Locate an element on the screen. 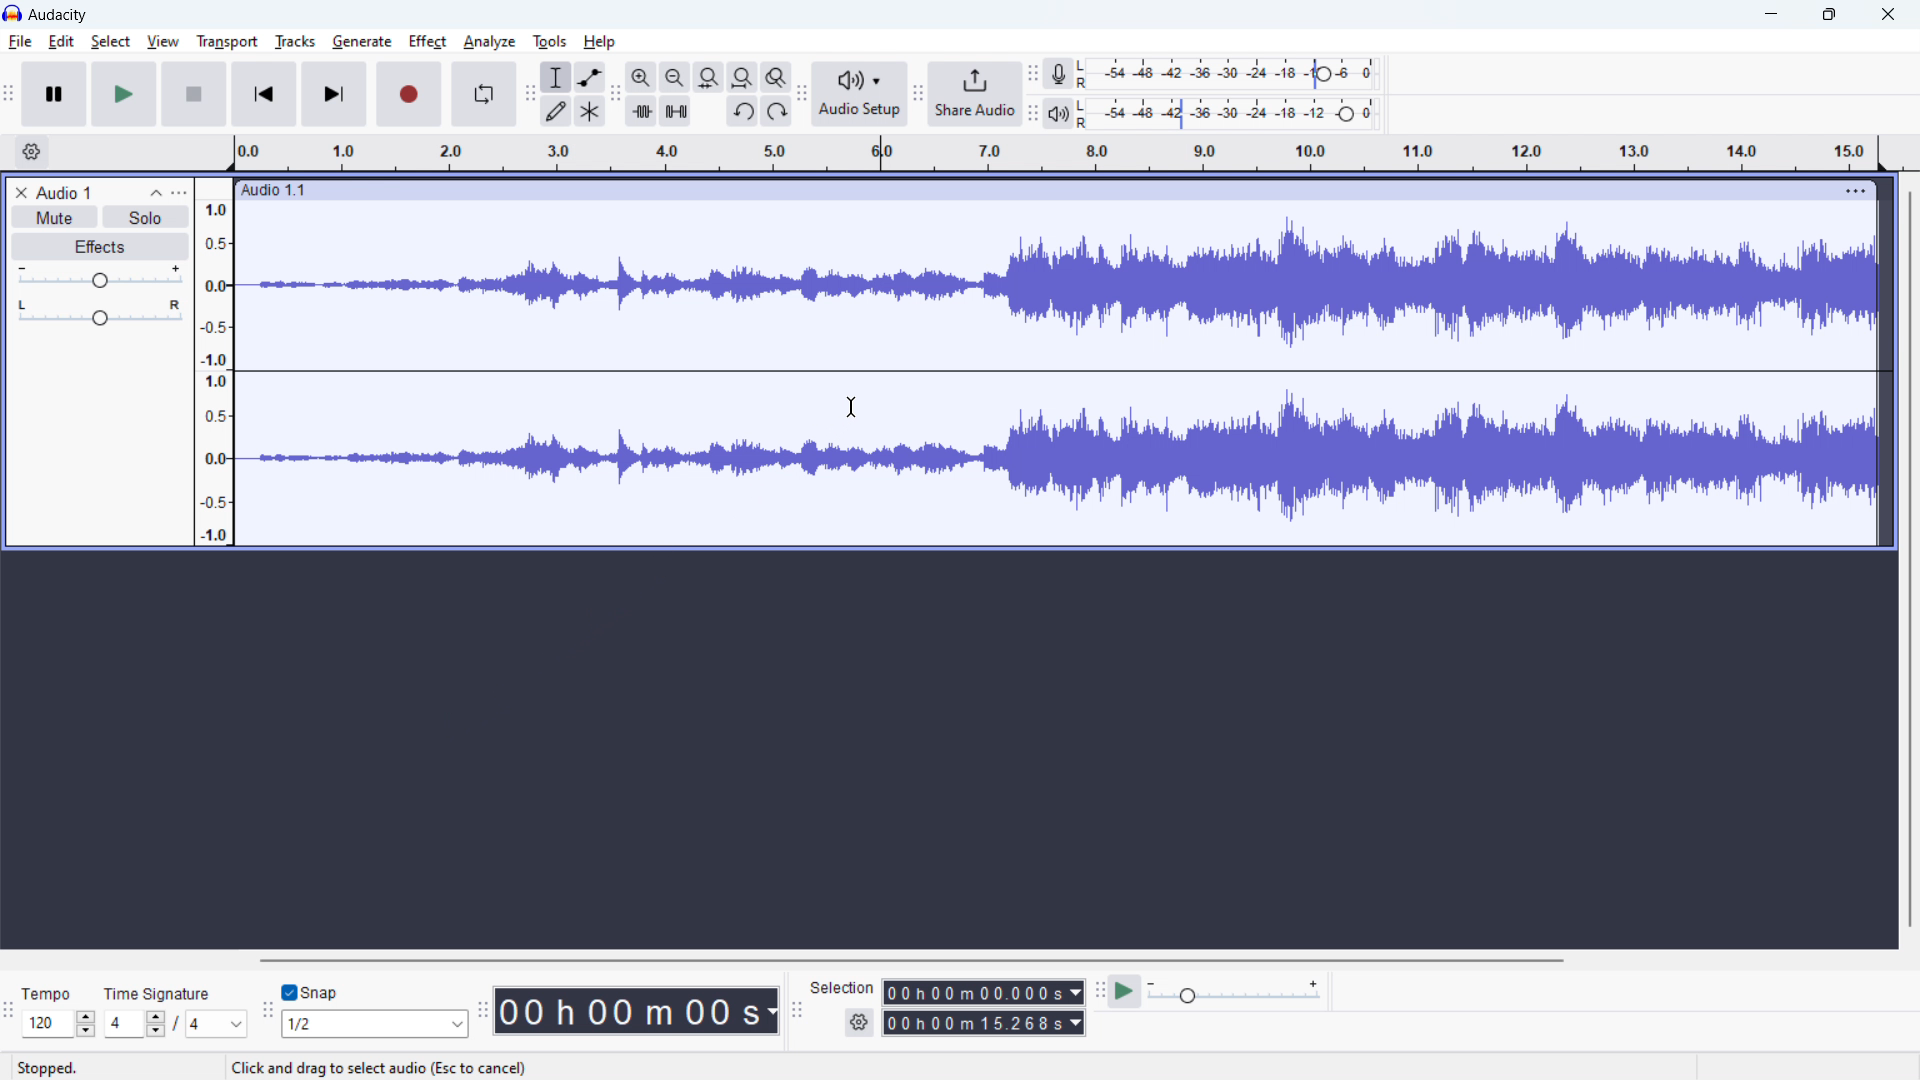  mute is located at coordinates (55, 217).